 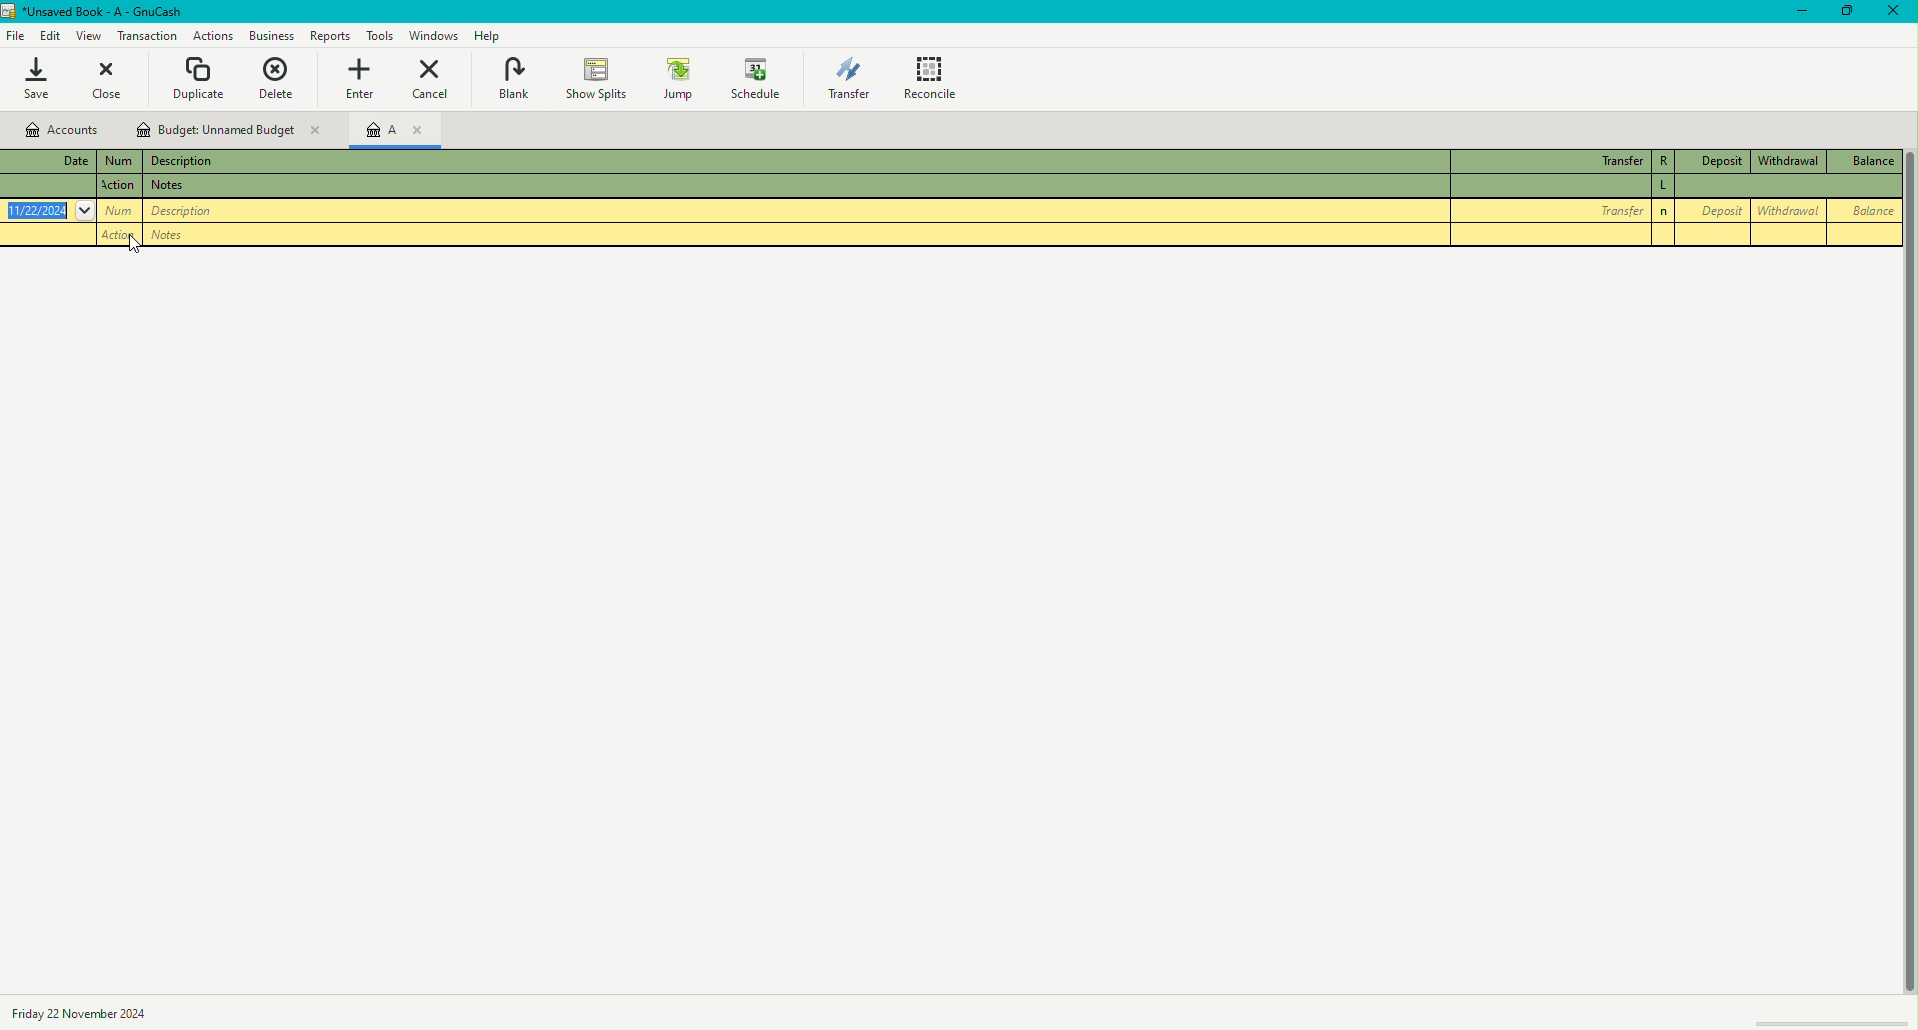 What do you see at coordinates (117, 211) in the screenshot?
I see `num` at bounding box center [117, 211].